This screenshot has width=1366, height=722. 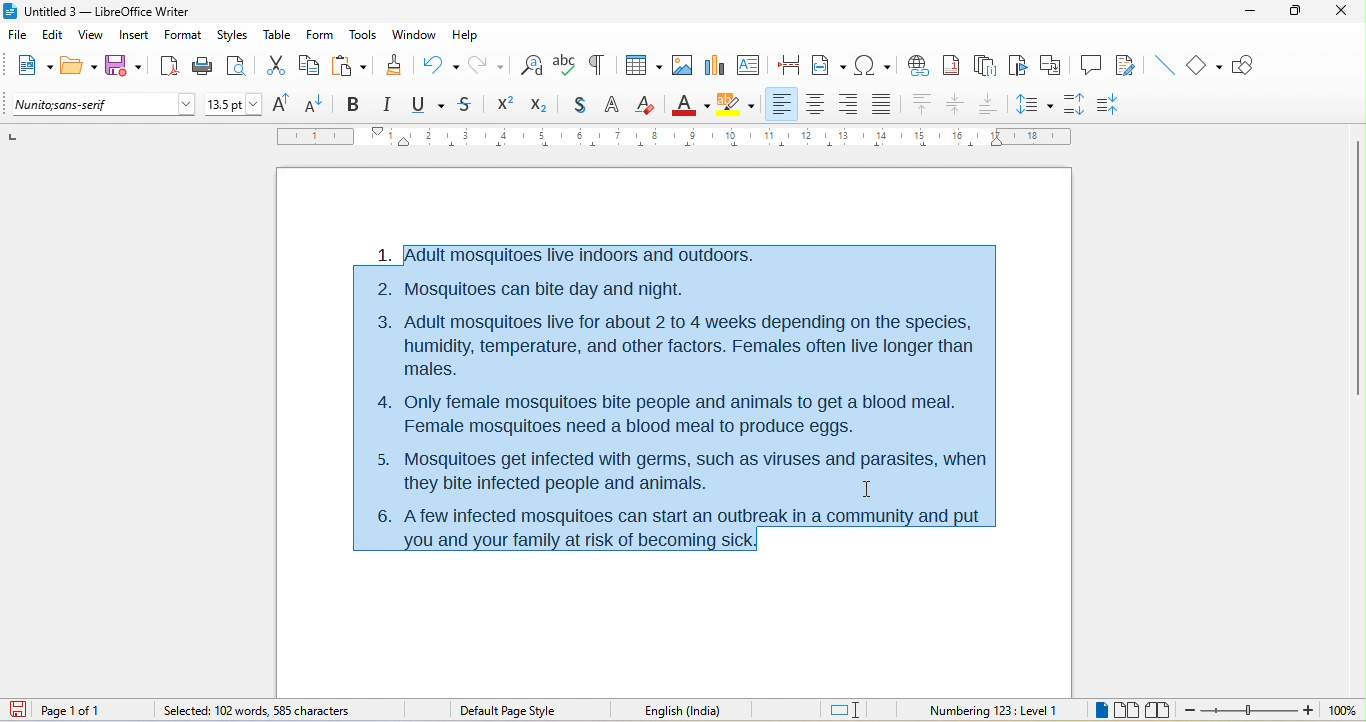 I want to click on footnote, so click(x=955, y=65).